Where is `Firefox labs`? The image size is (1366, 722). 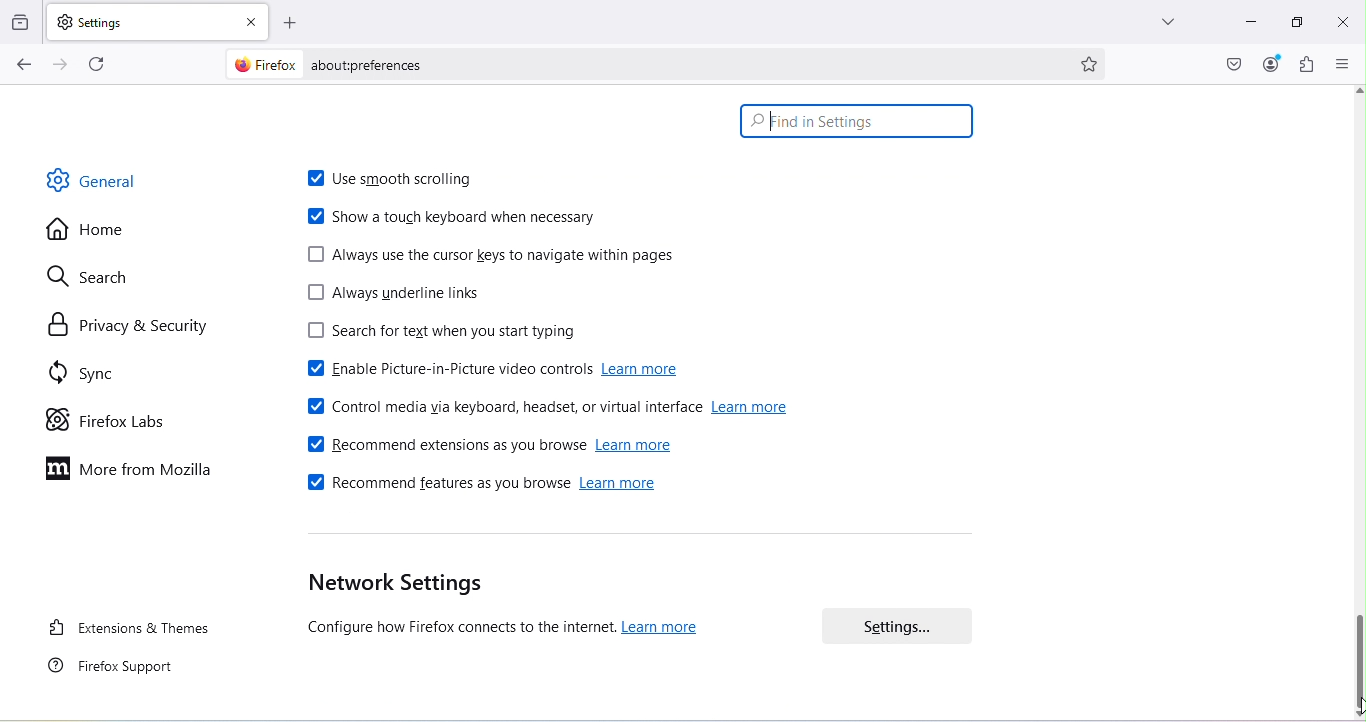 Firefox labs is located at coordinates (94, 418).